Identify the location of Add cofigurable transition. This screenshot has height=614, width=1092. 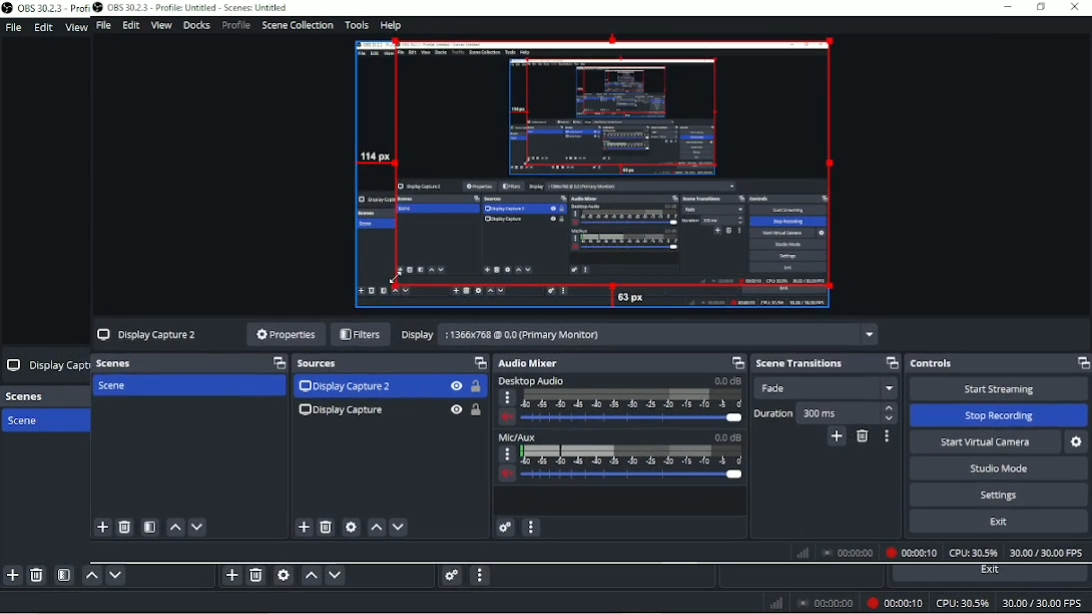
(832, 438).